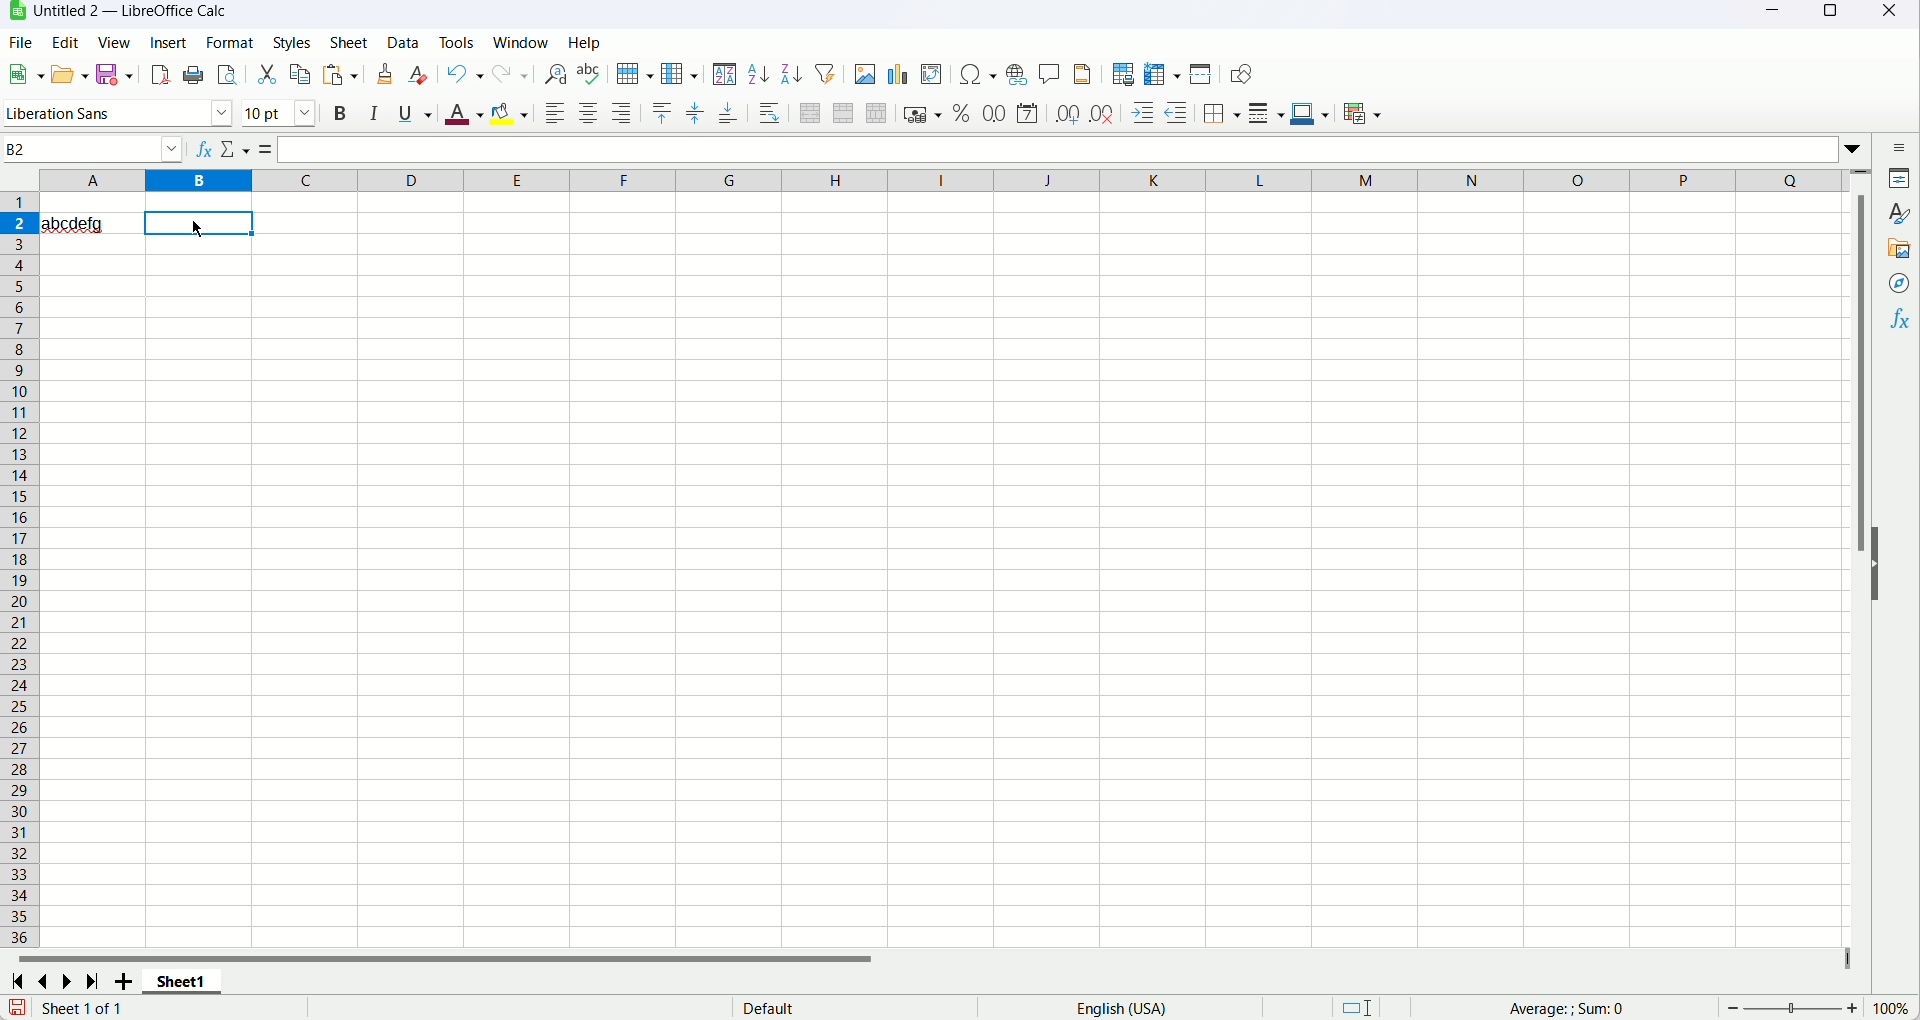  I want to click on scroll to previous page, so click(44, 980).